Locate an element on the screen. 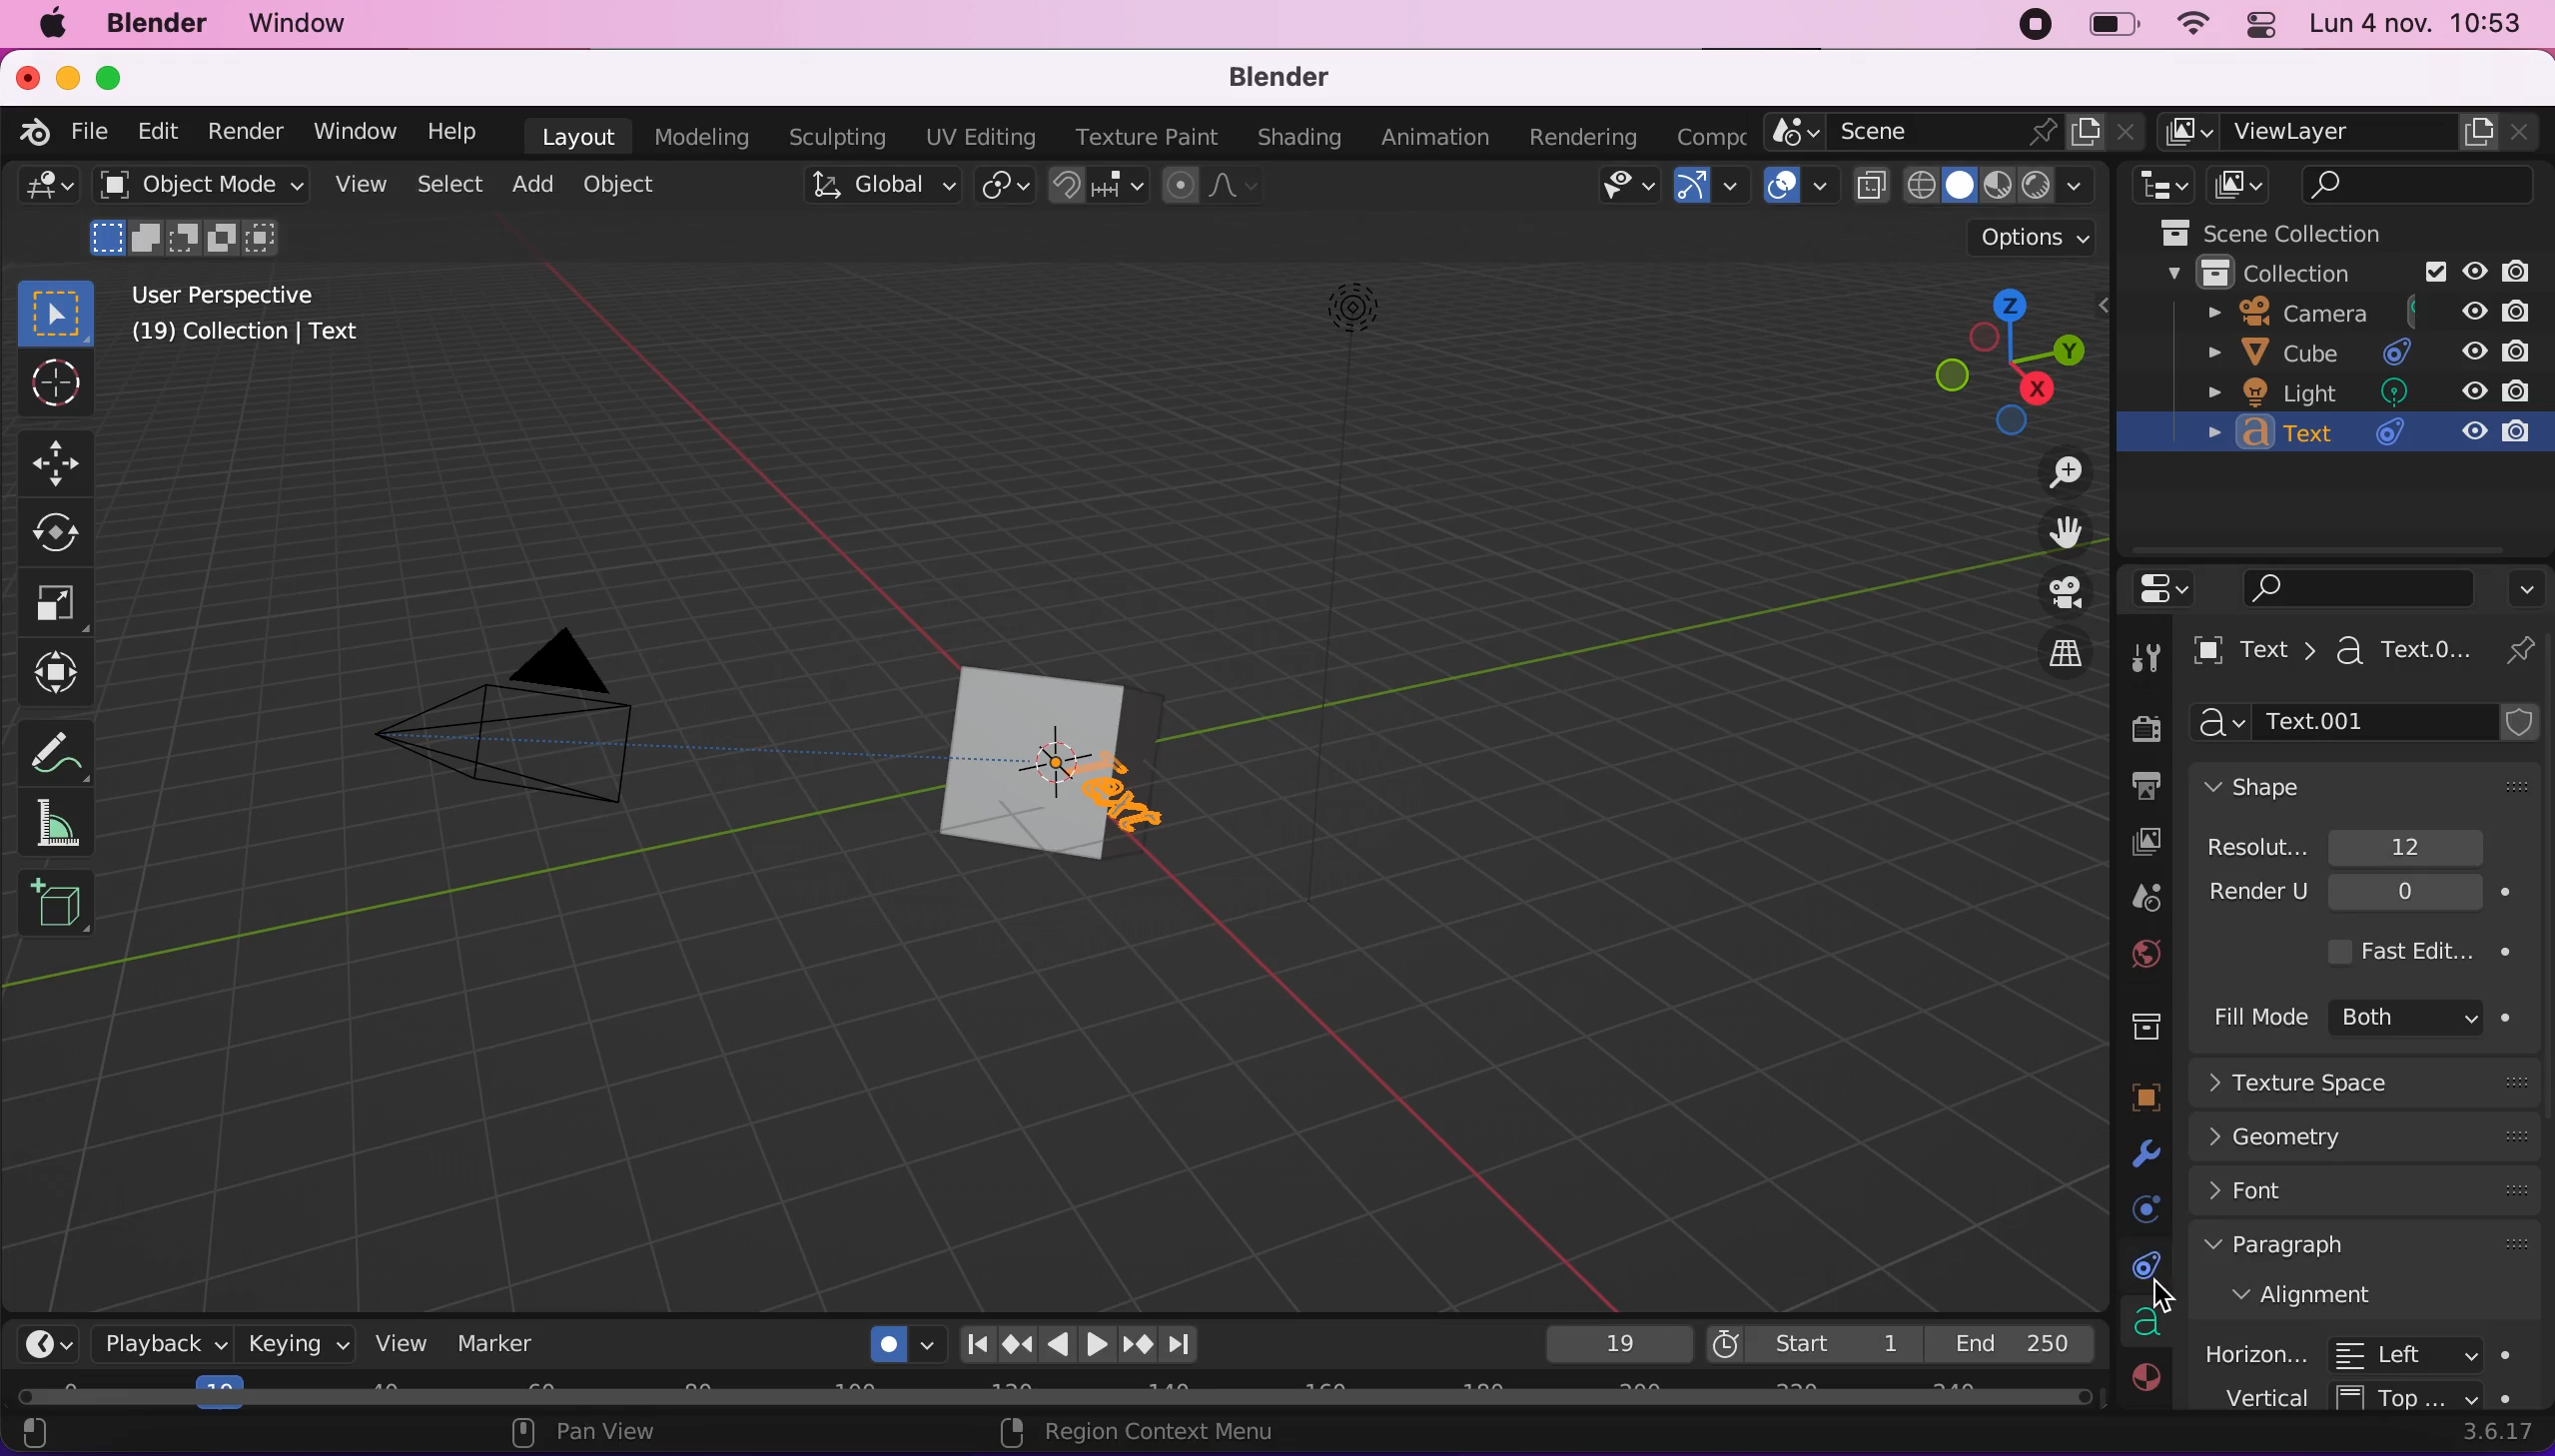 The height and width of the screenshot is (1456, 2555). display mode is located at coordinates (2245, 185).